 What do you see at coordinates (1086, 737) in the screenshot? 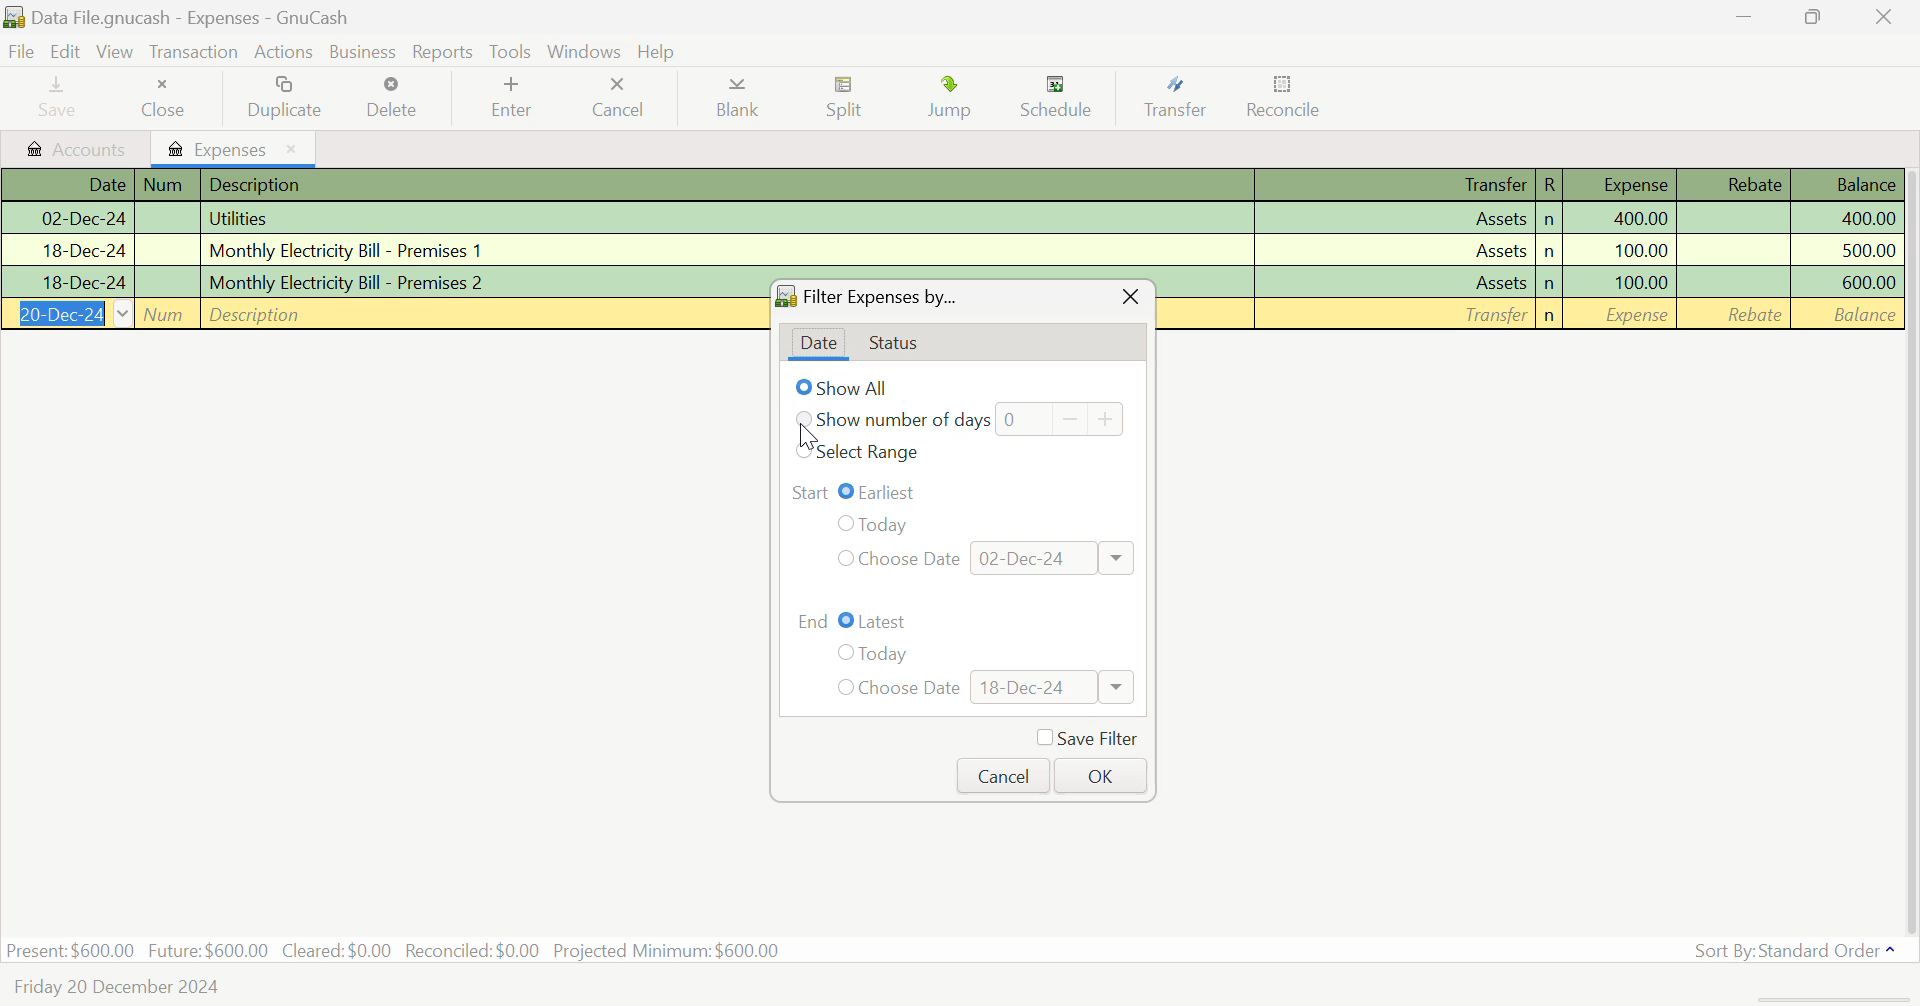
I see `Save Filter Checkbox` at bounding box center [1086, 737].